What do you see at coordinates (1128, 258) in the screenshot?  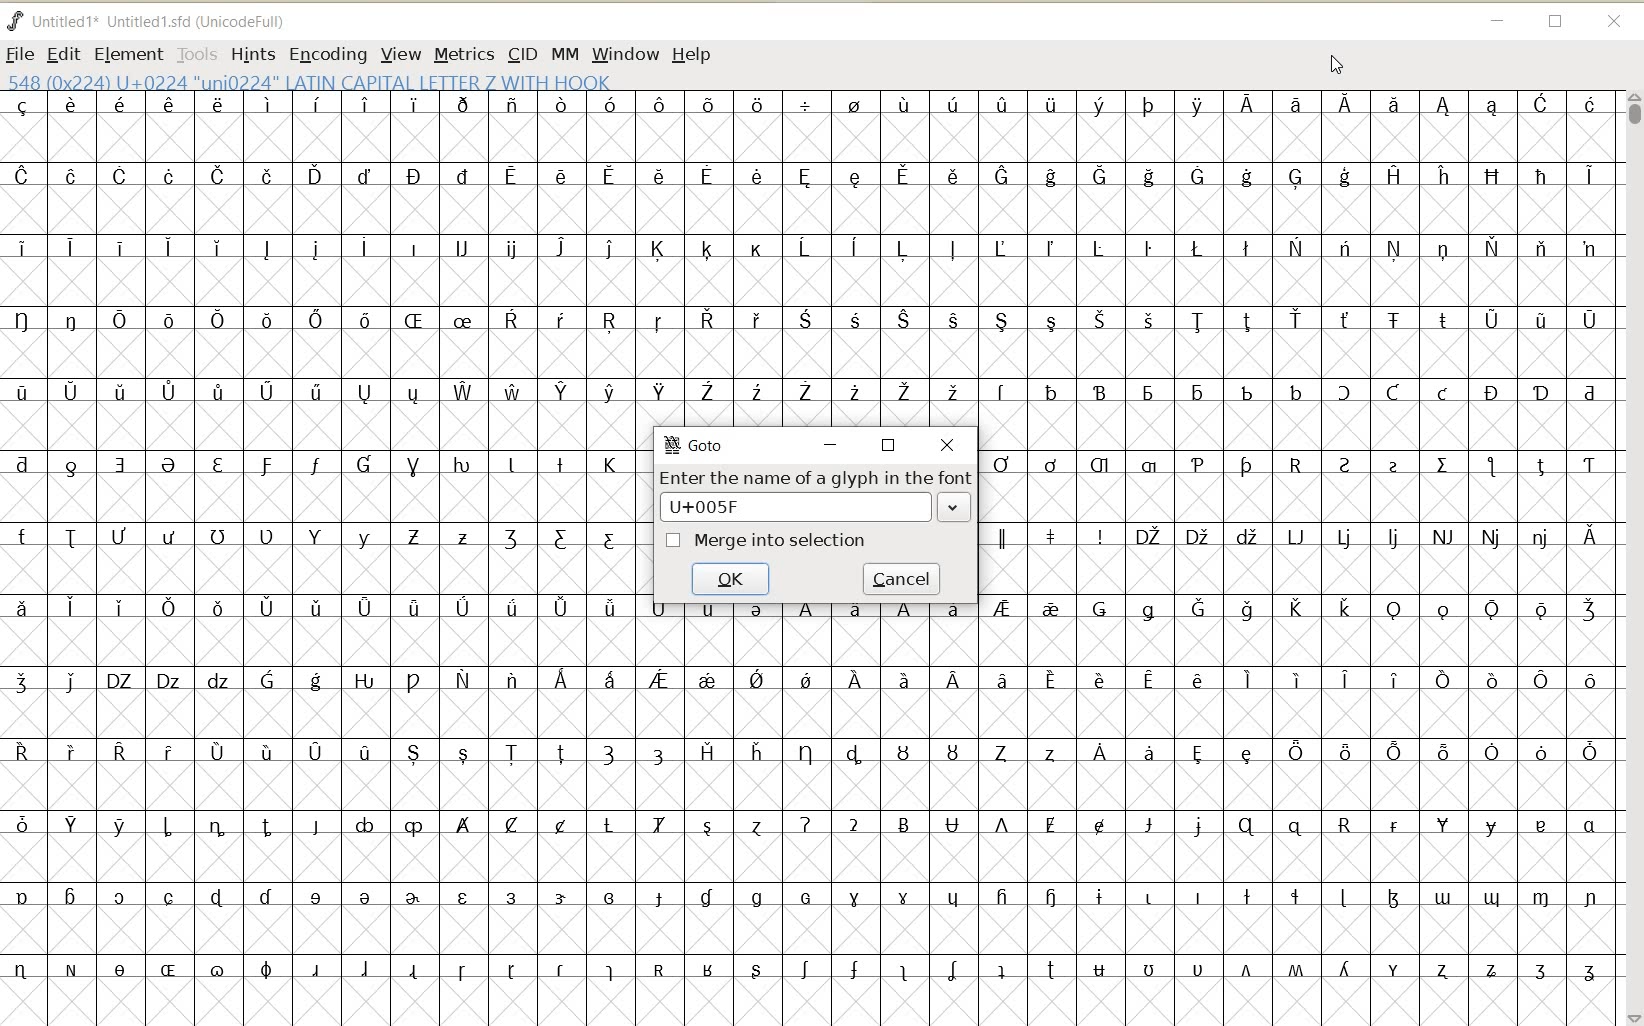 I see `GLYPHY CHARACTERS & NUMBERS` at bounding box center [1128, 258].